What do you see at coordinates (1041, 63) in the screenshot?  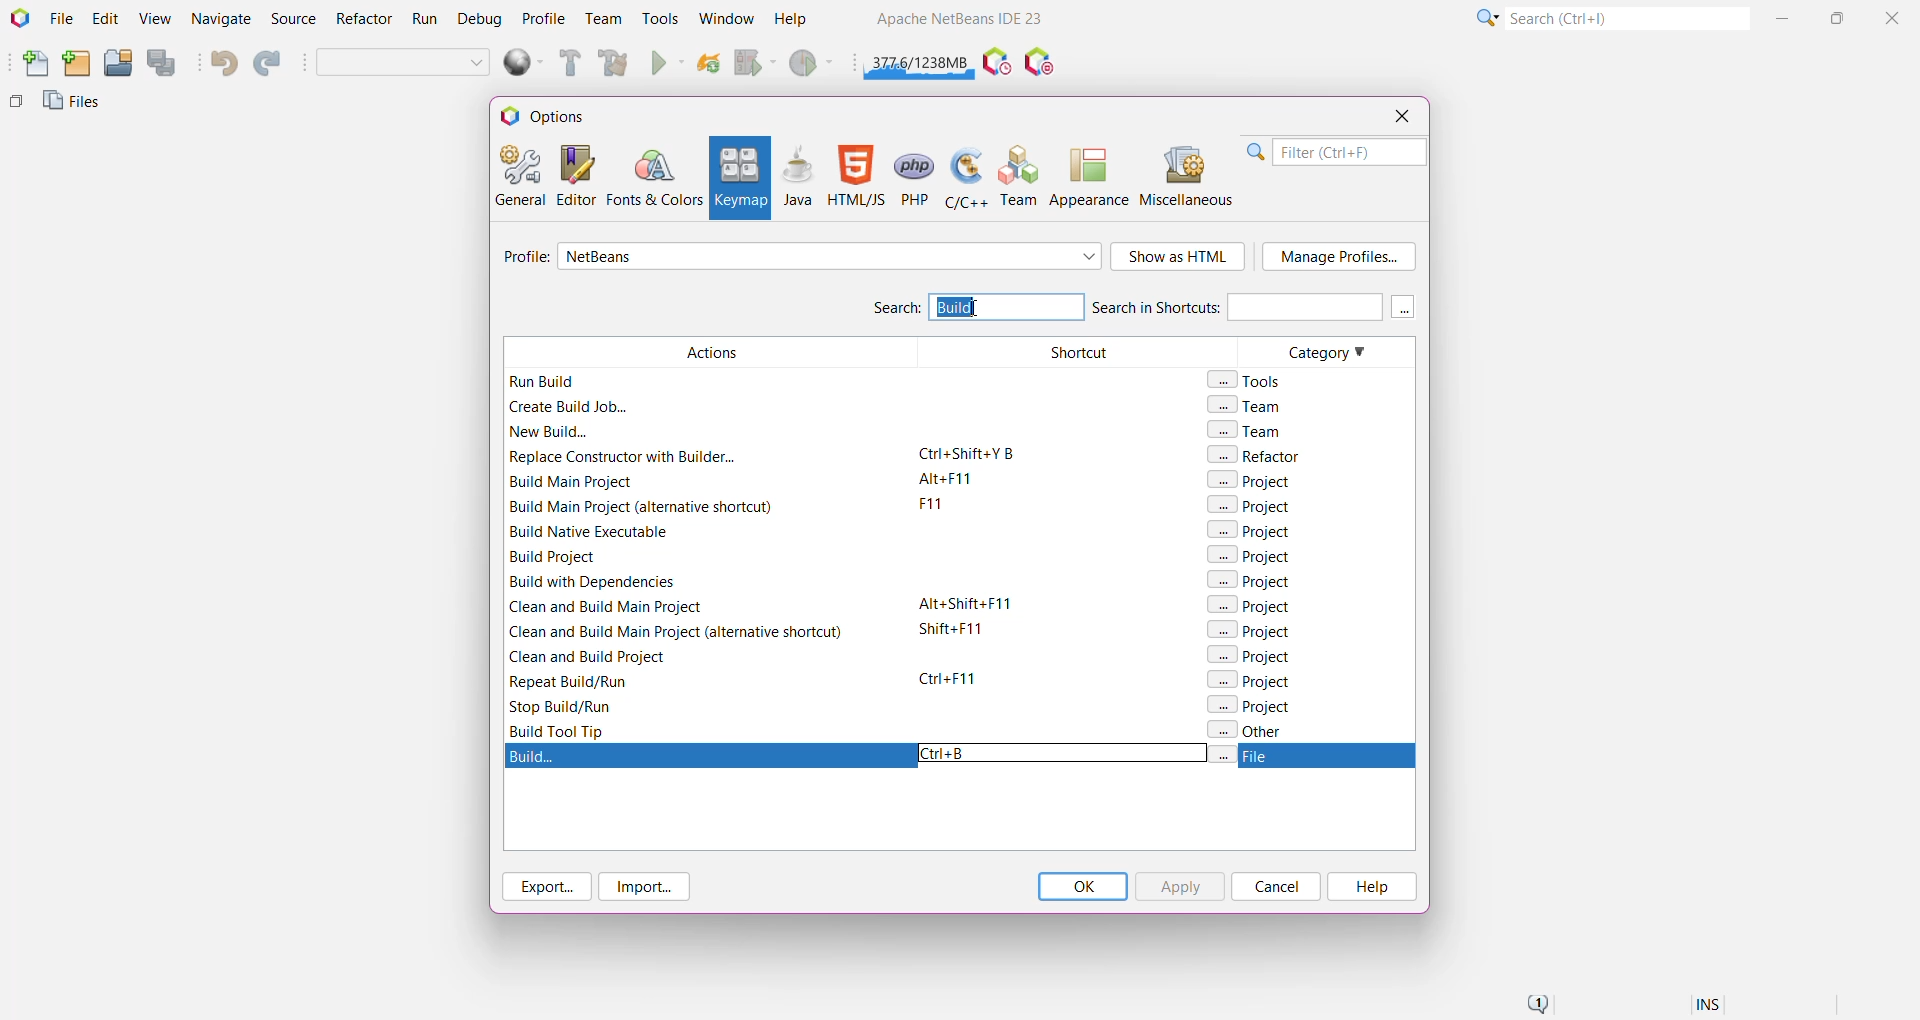 I see `Pause I/O Checks` at bounding box center [1041, 63].